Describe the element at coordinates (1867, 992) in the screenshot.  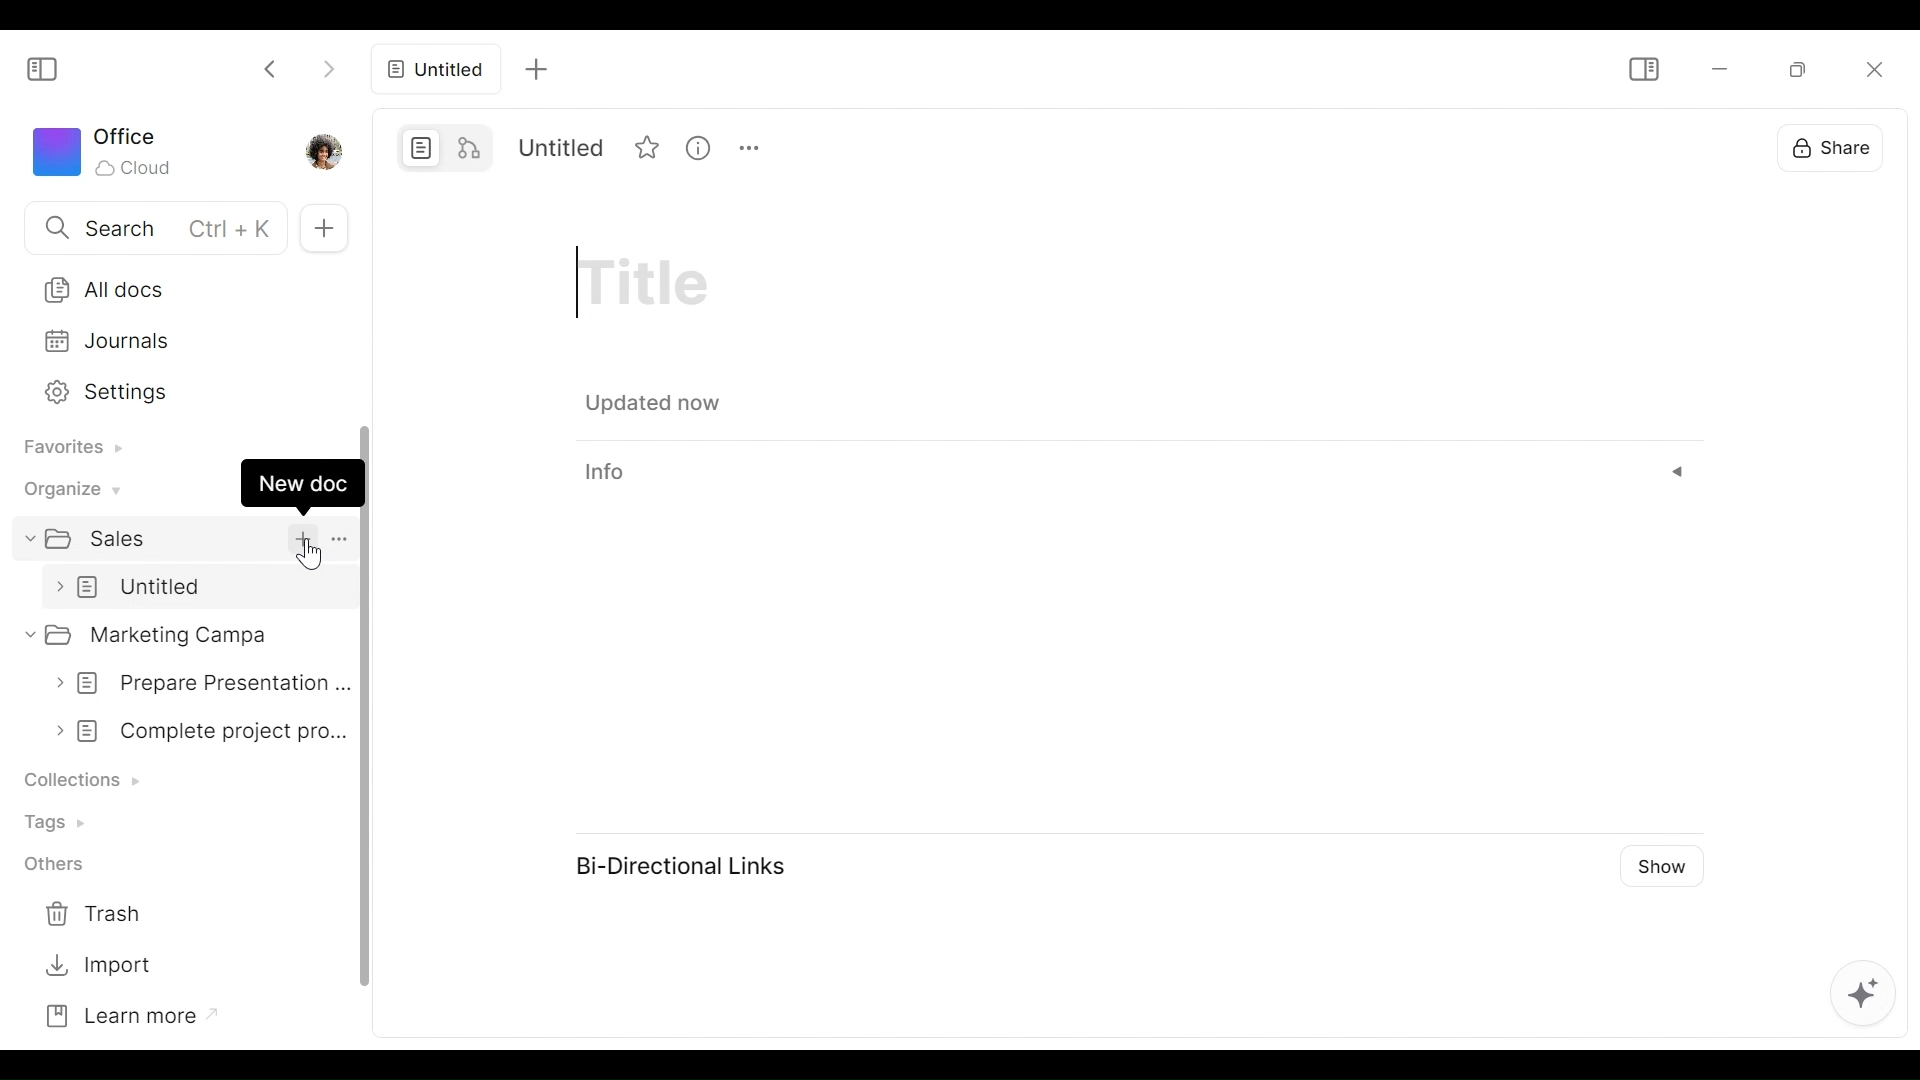
I see `AFFiNE AI` at that location.